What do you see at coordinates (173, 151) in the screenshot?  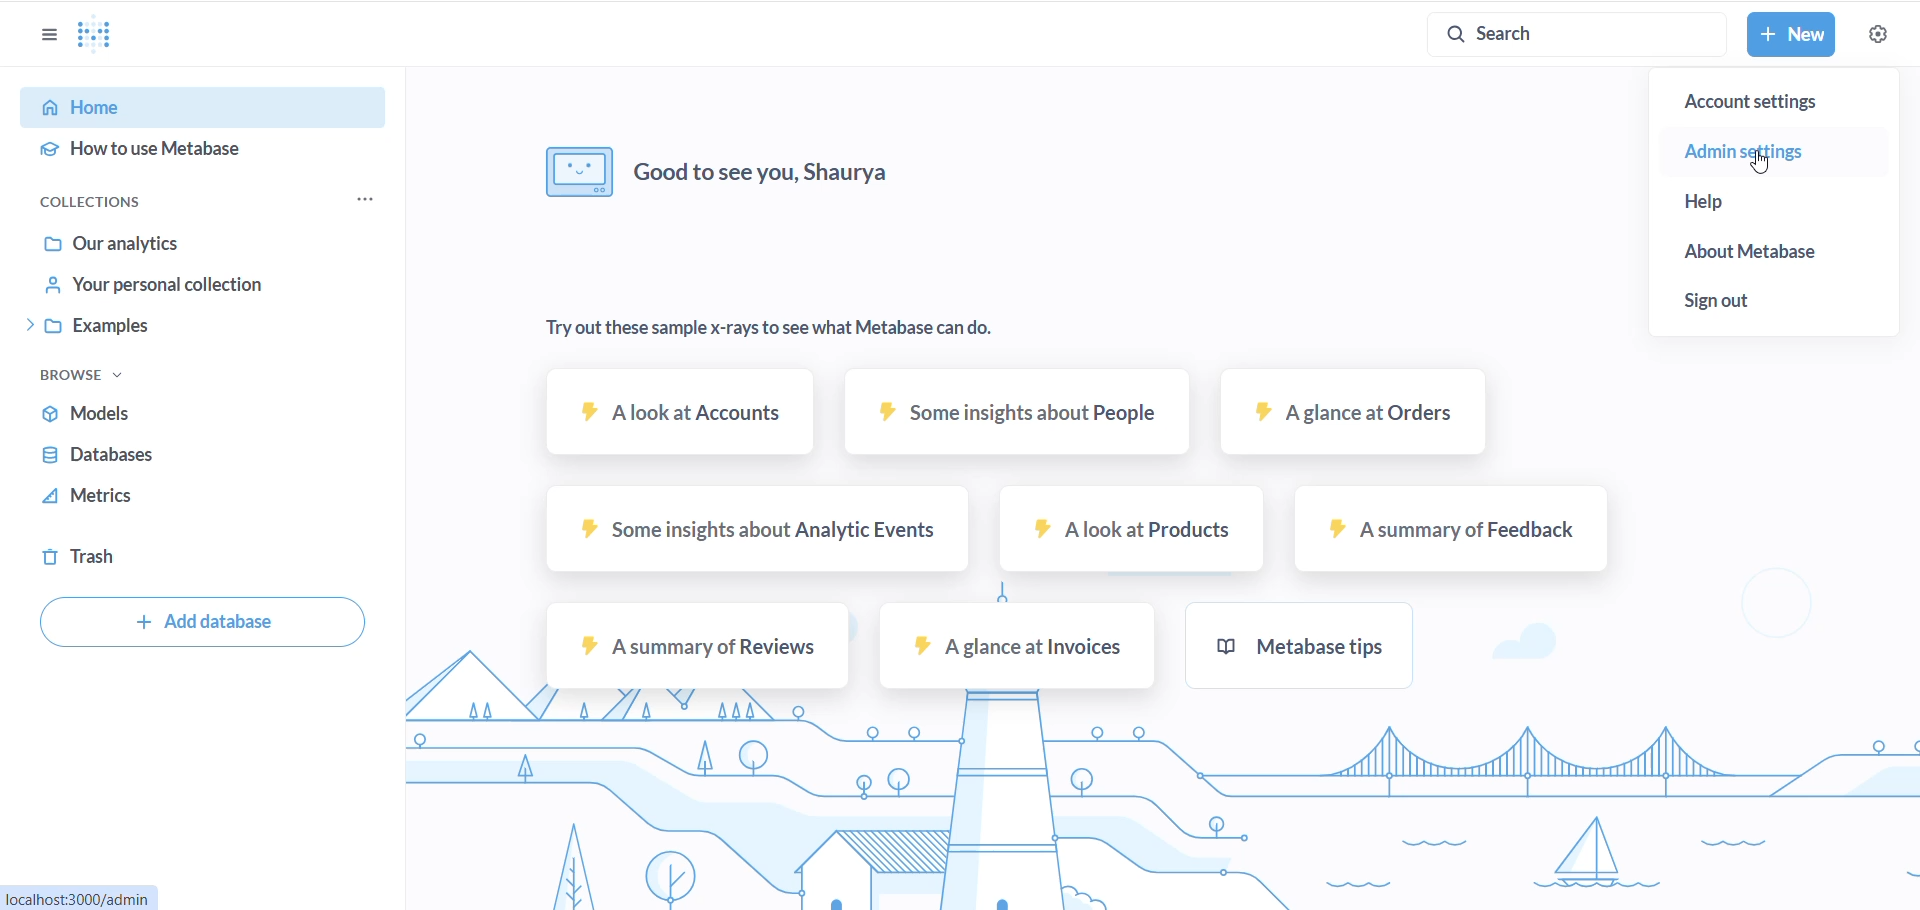 I see `HOW TO USE METABASE` at bounding box center [173, 151].